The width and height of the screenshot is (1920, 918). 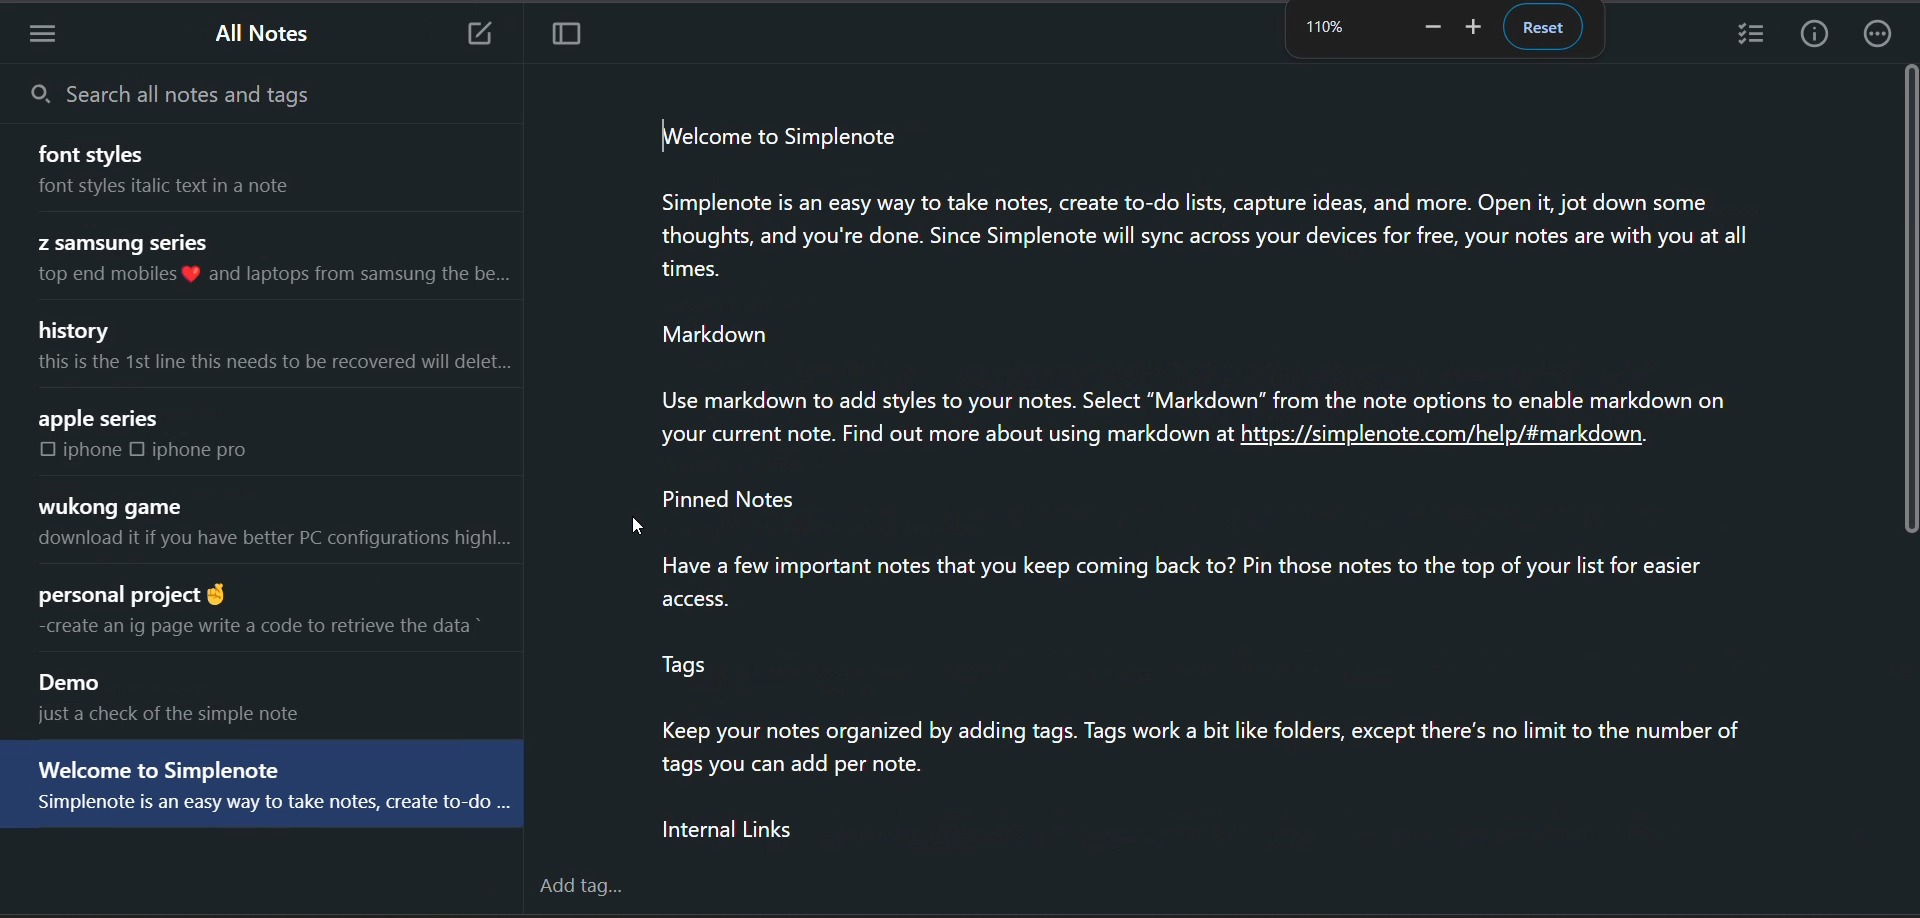 I want to click on toggle focus mode, so click(x=561, y=33).